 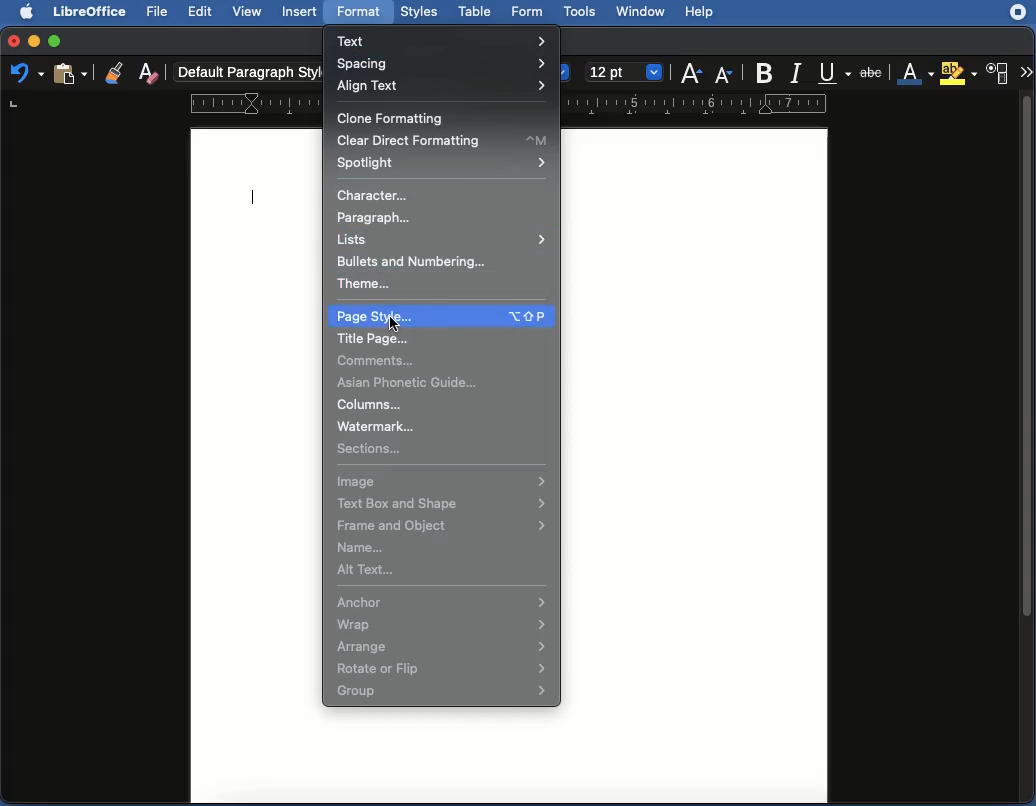 What do you see at coordinates (370, 570) in the screenshot?
I see `Alt text` at bounding box center [370, 570].